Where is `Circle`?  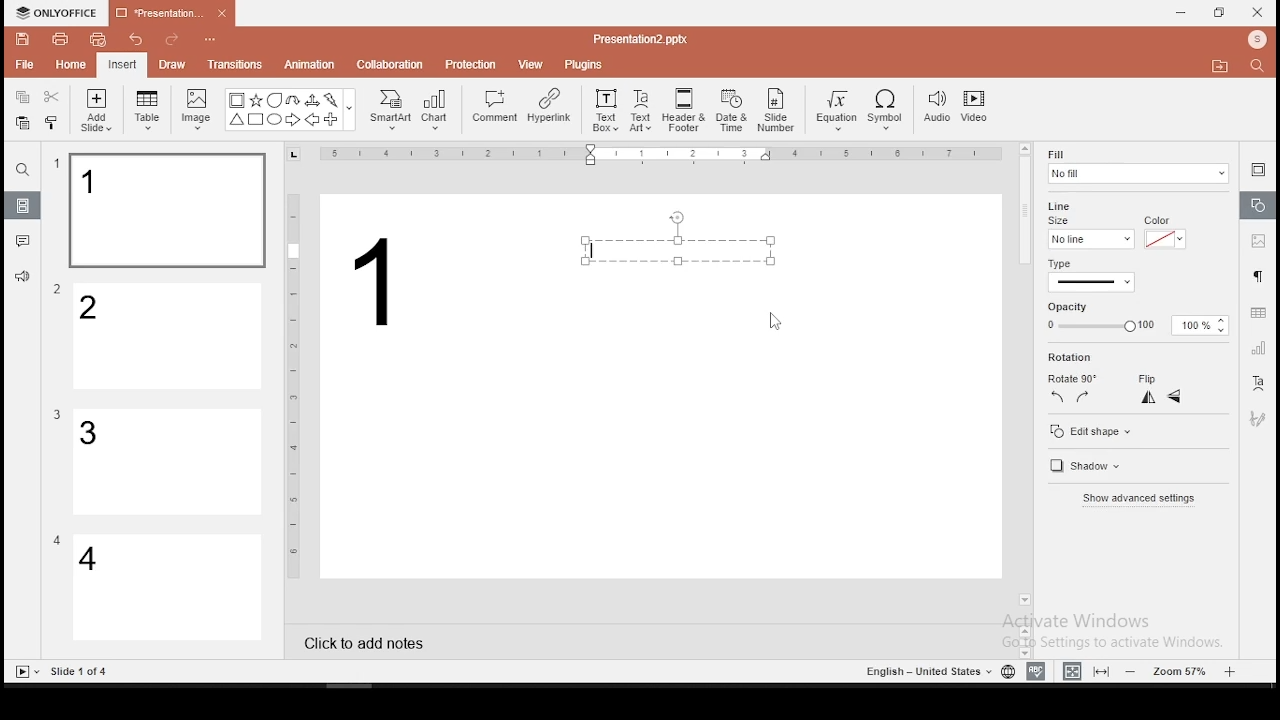 Circle is located at coordinates (276, 119).